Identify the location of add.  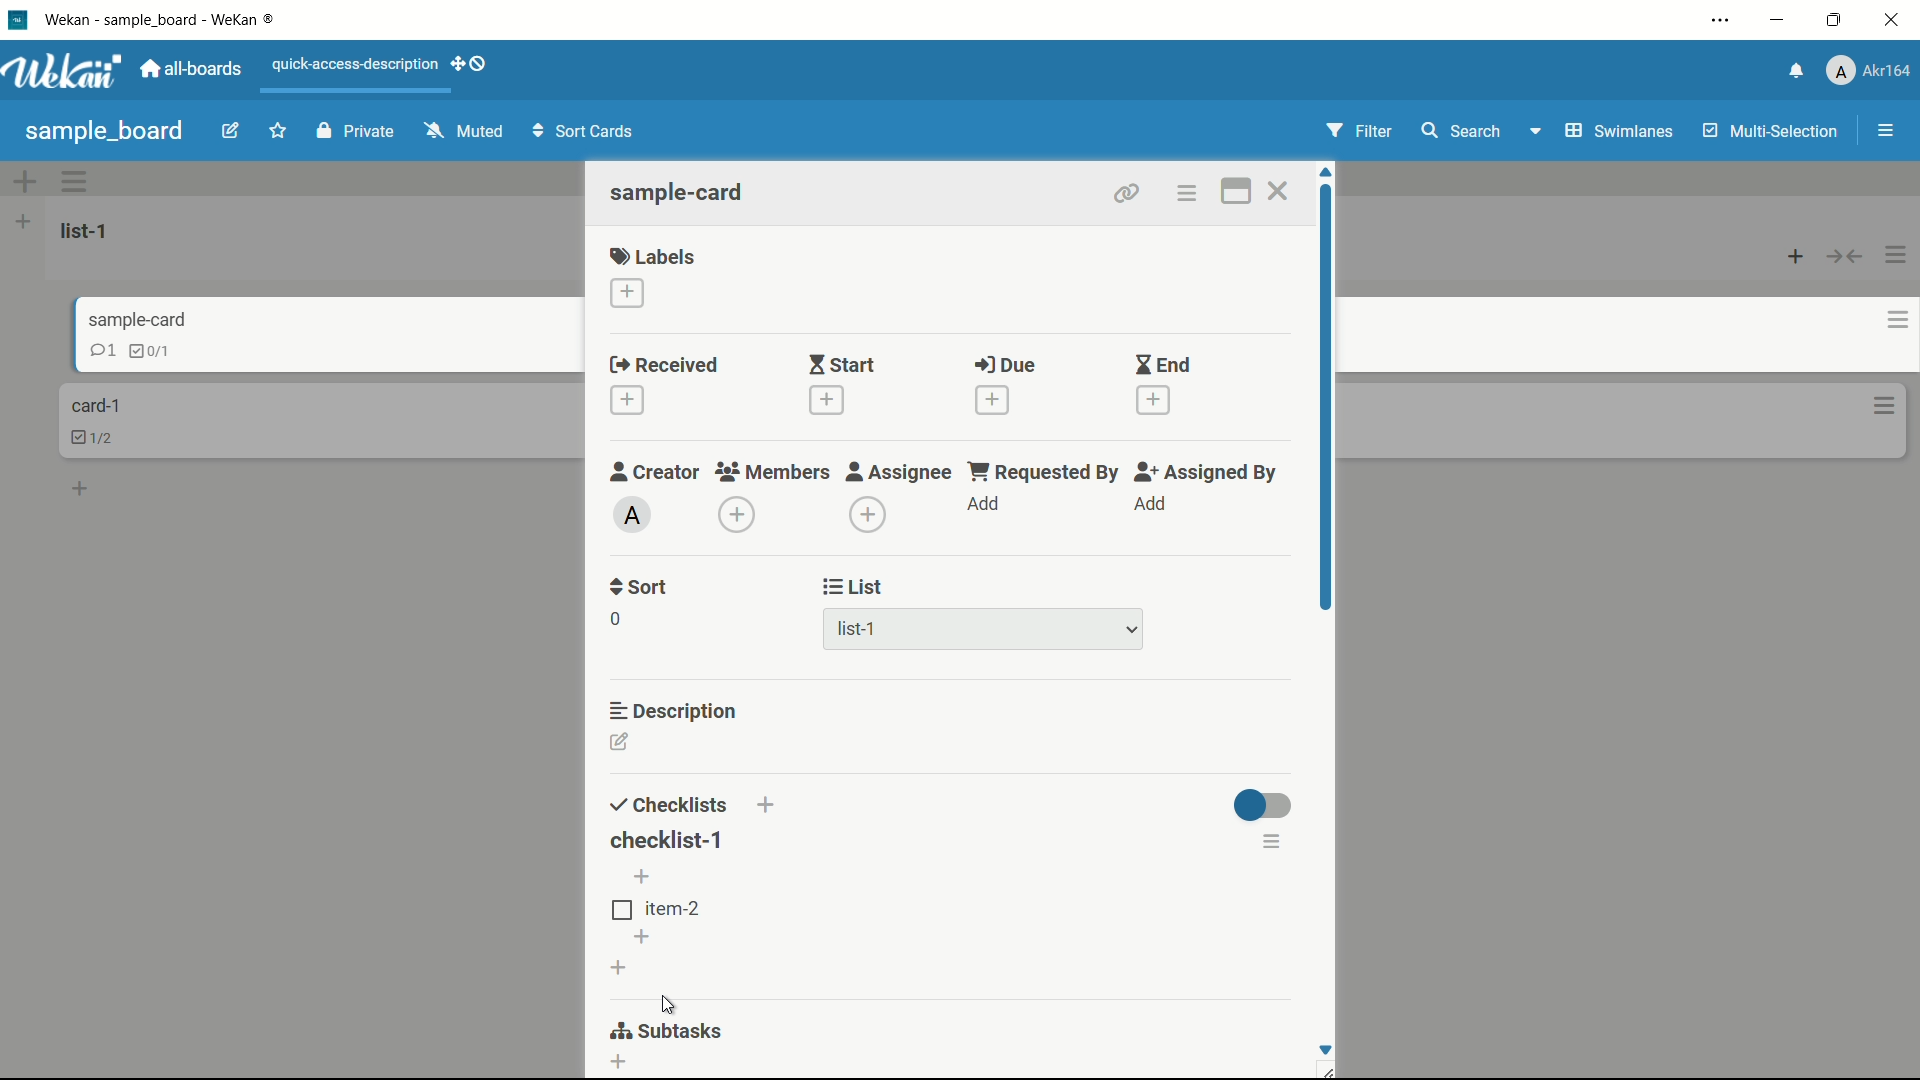
(620, 1063).